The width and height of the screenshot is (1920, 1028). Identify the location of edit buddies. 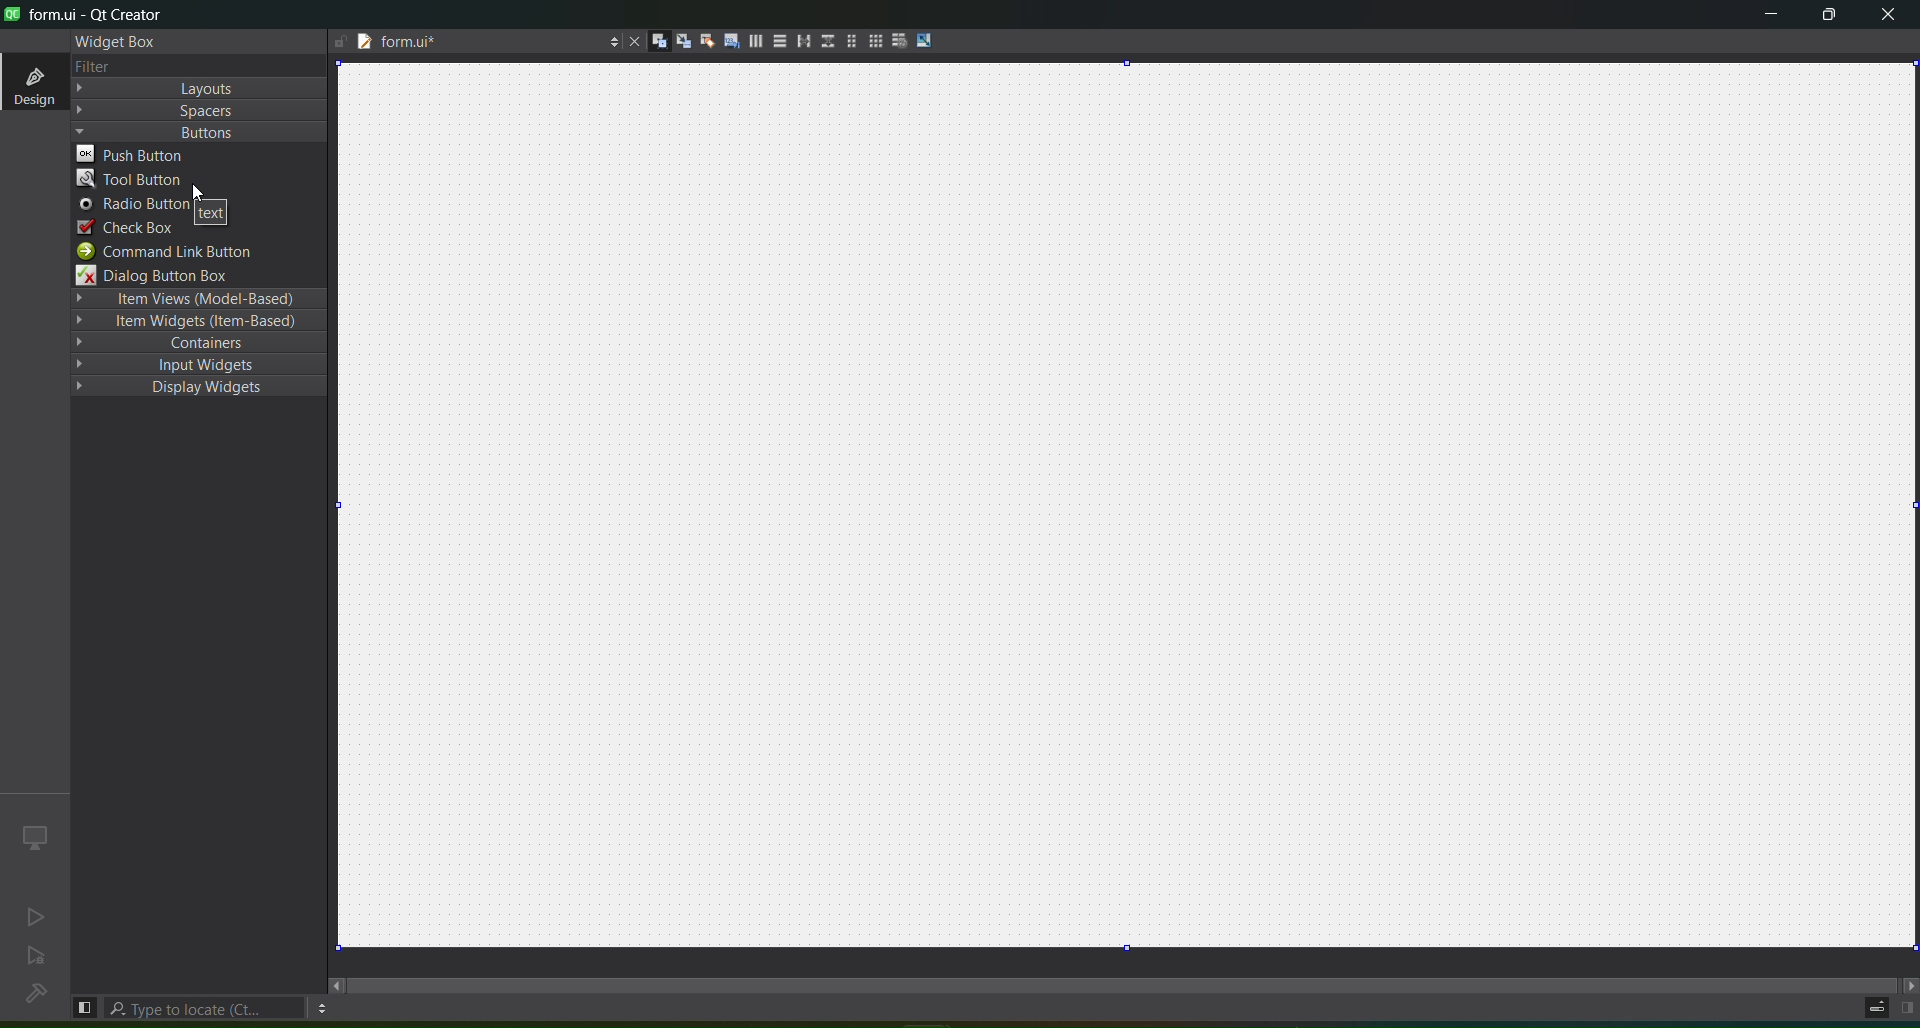
(706, 39).